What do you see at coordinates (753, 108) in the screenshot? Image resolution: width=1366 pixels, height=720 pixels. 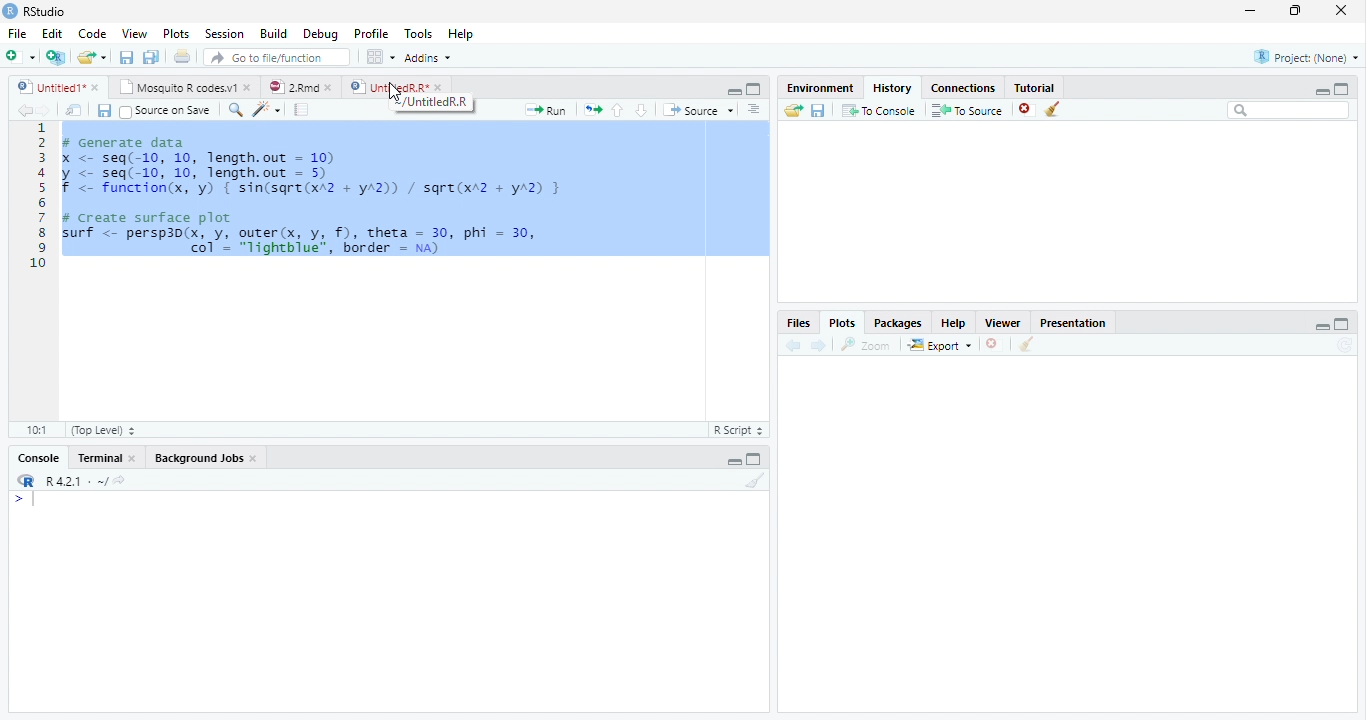 I see `Show document outline` at bounding box center [753, 108].